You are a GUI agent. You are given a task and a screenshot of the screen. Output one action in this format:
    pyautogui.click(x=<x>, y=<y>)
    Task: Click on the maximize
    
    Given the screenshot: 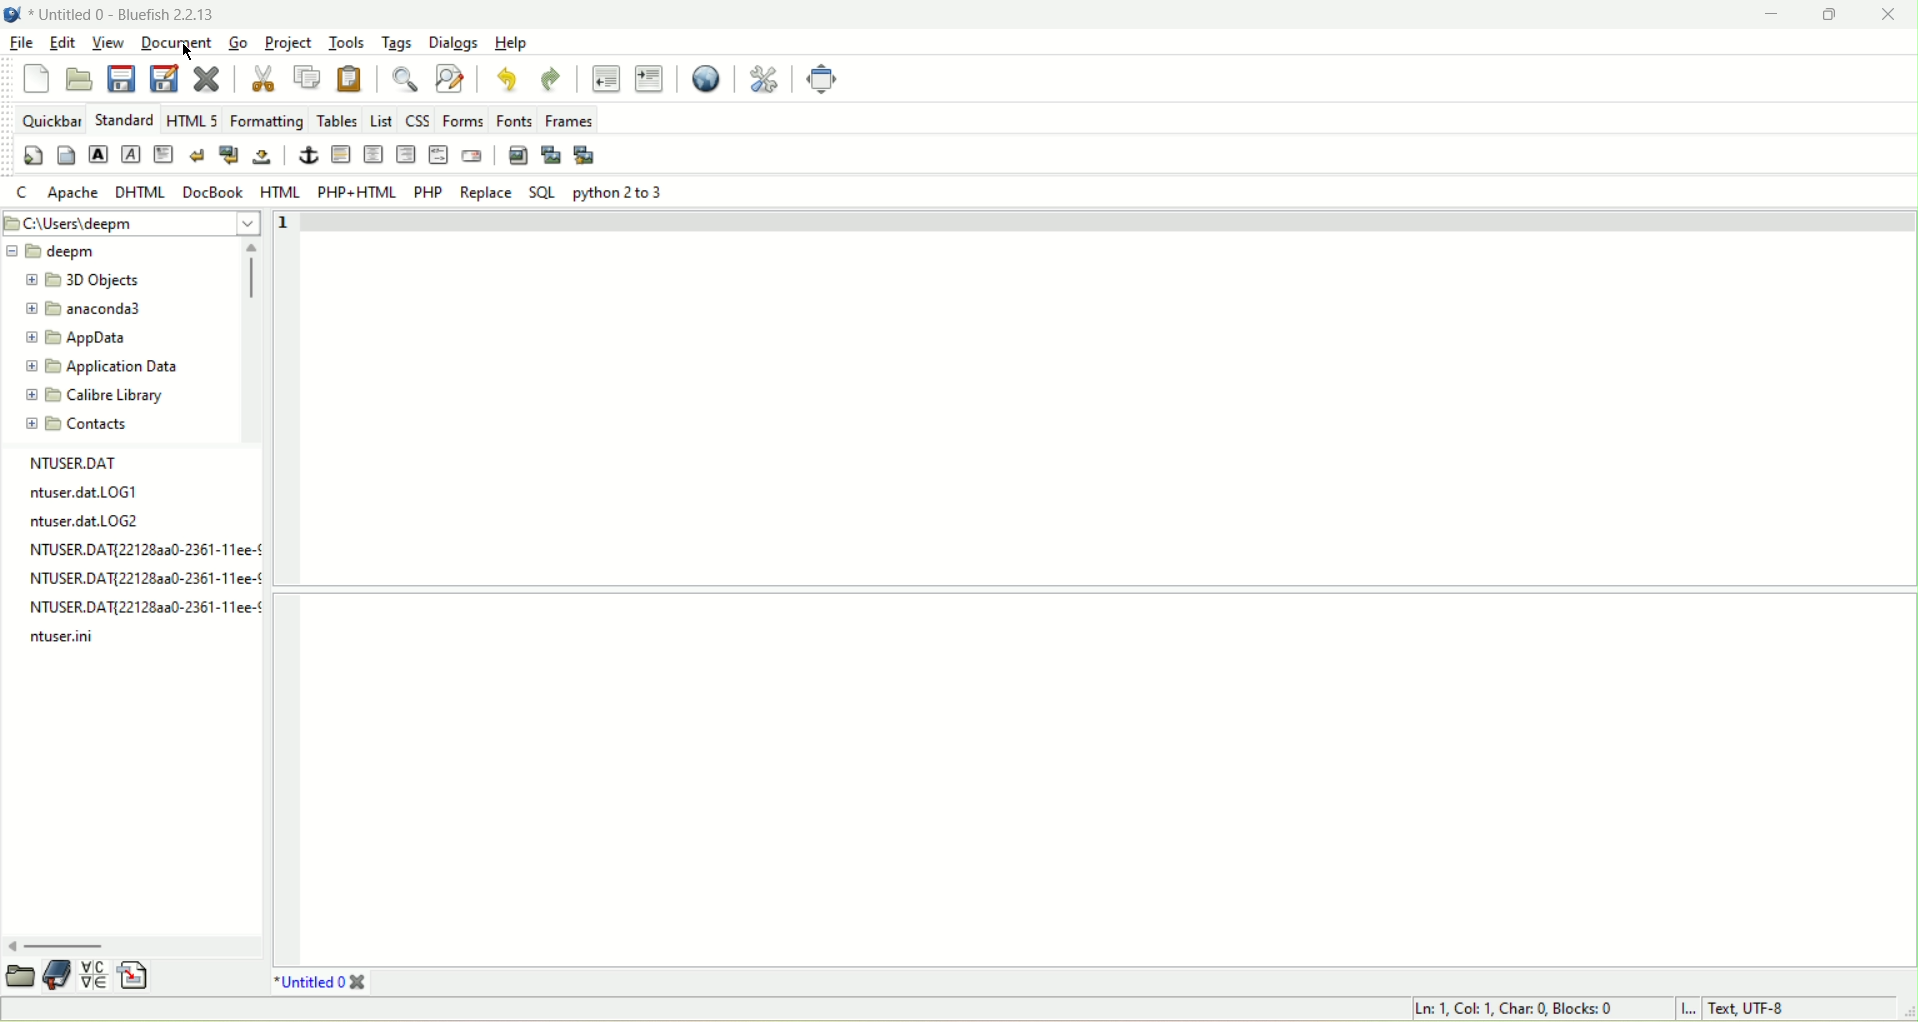 What is the action you would take?
    pyautogui.click(x=1834, y=16)
    